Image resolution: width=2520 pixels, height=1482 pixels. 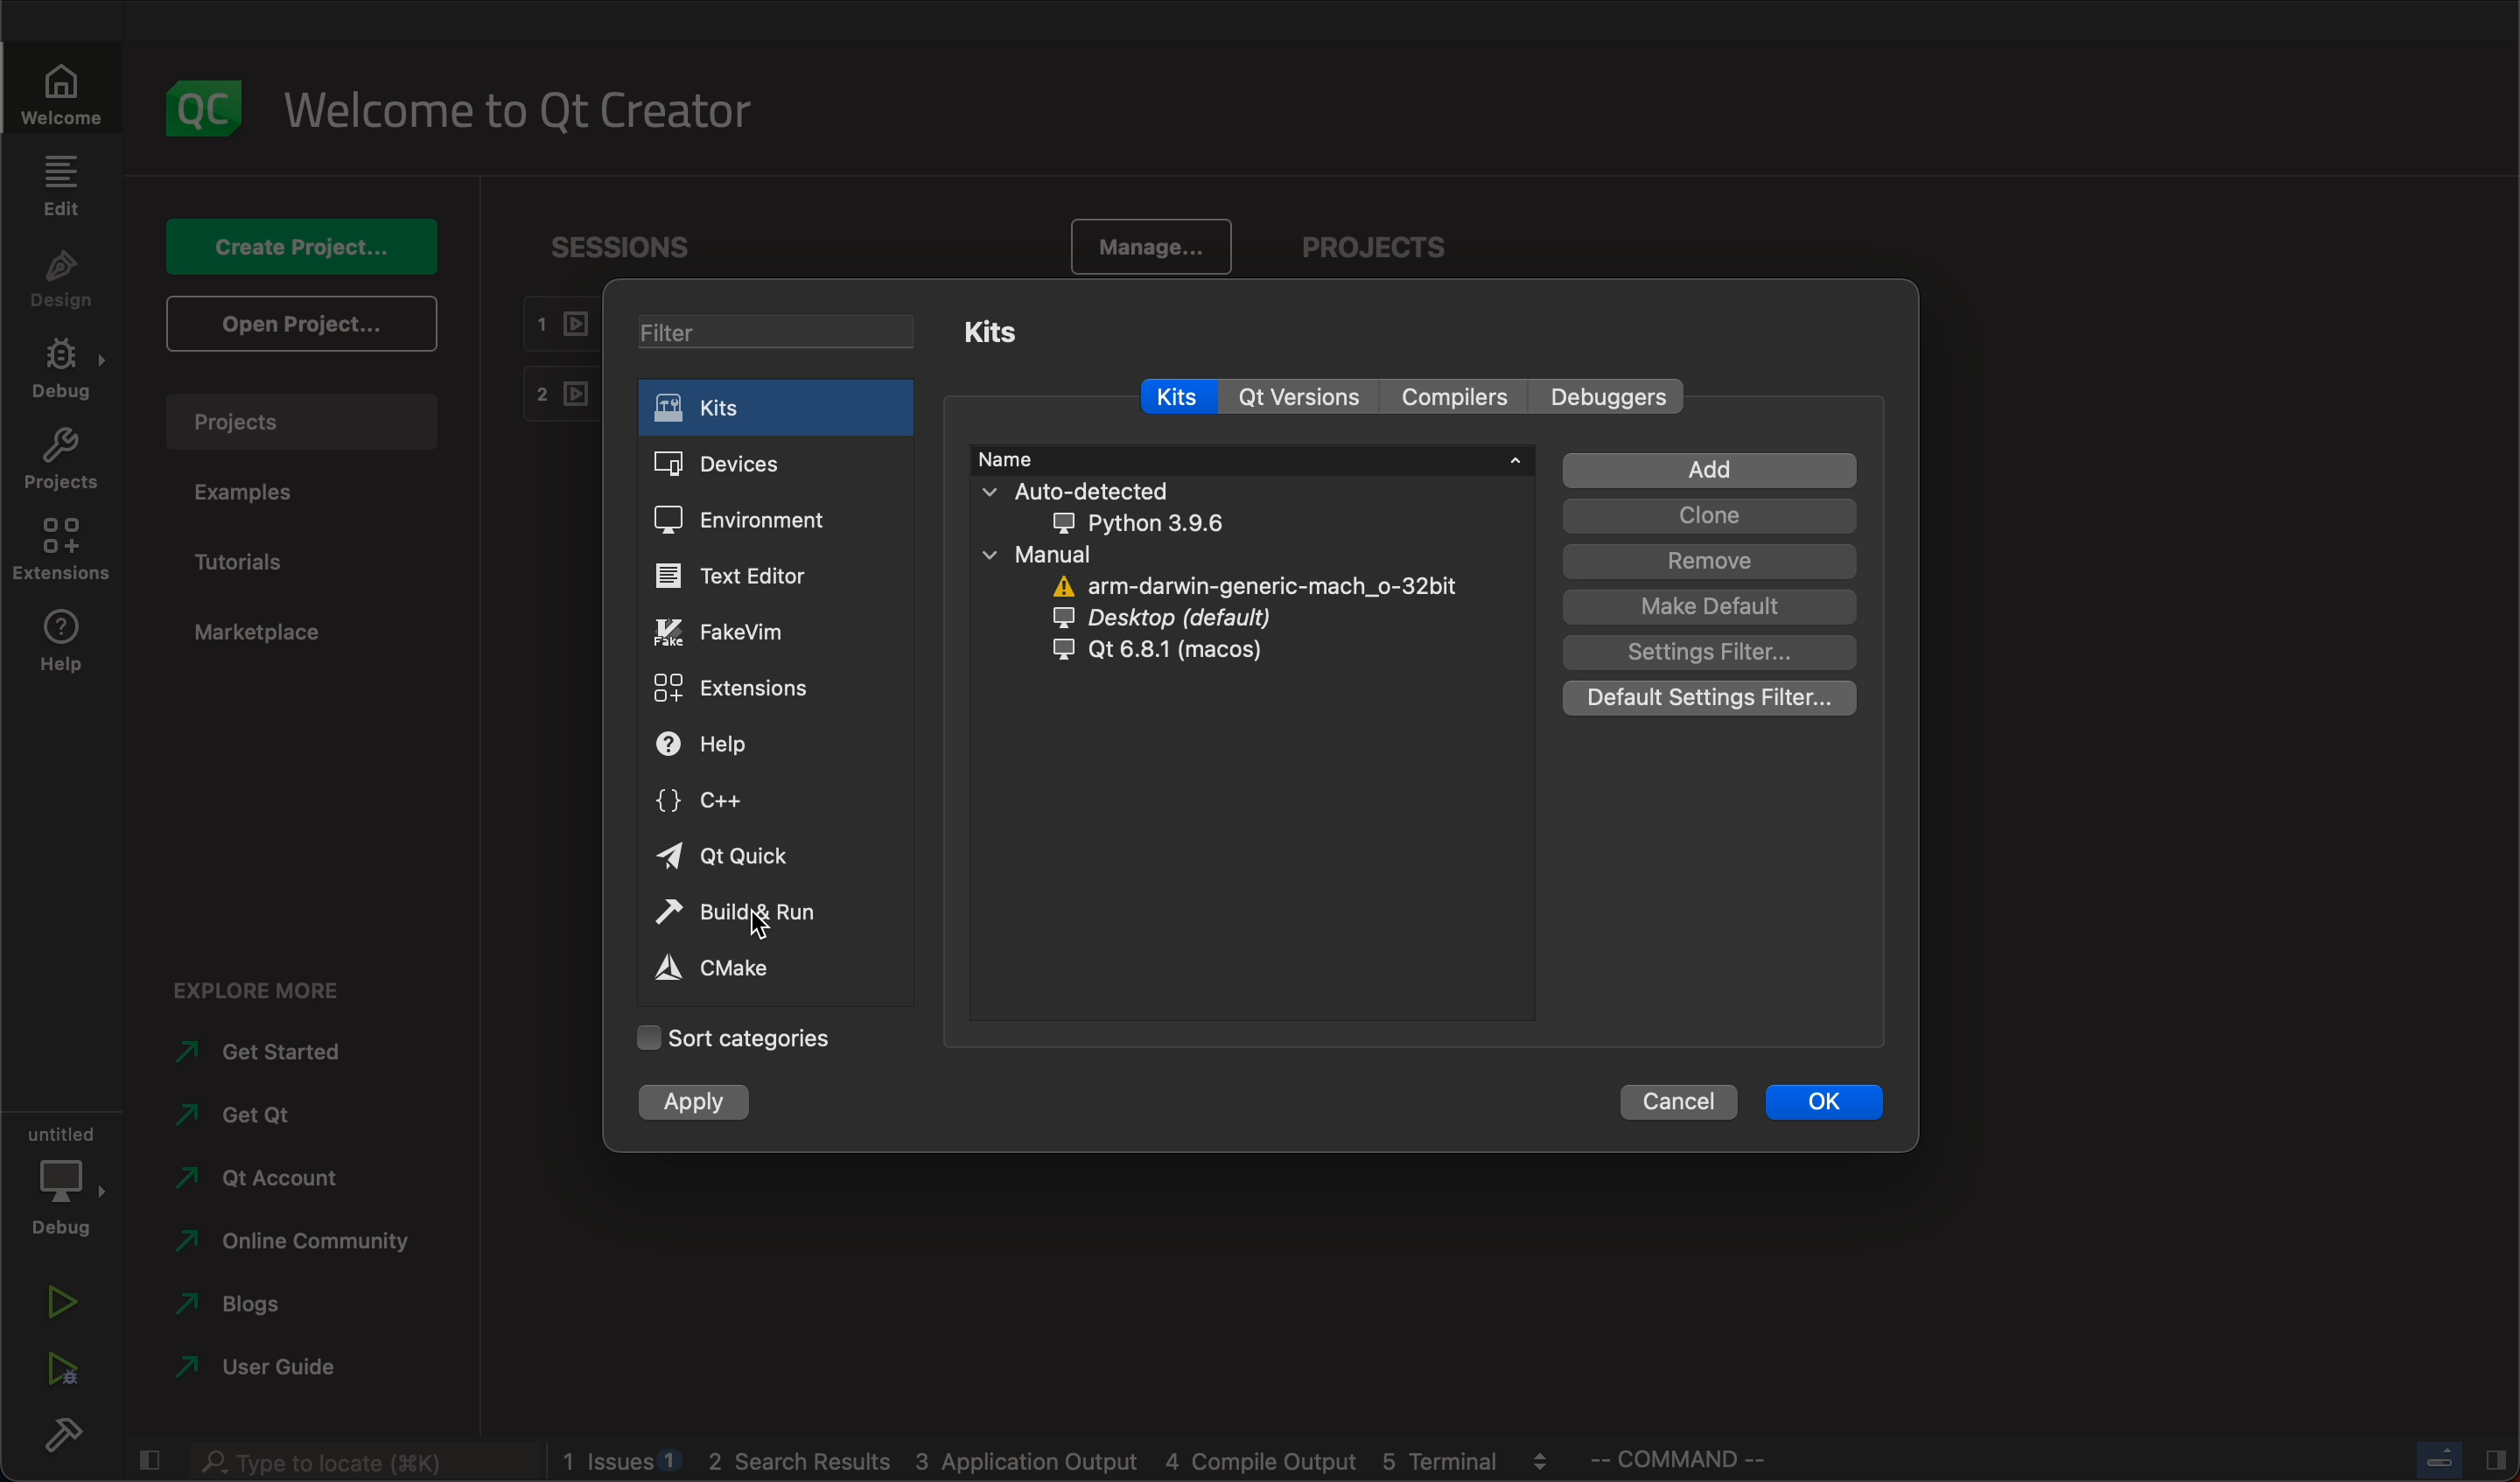 I want to click on kits, so click(x=1179, y=395).